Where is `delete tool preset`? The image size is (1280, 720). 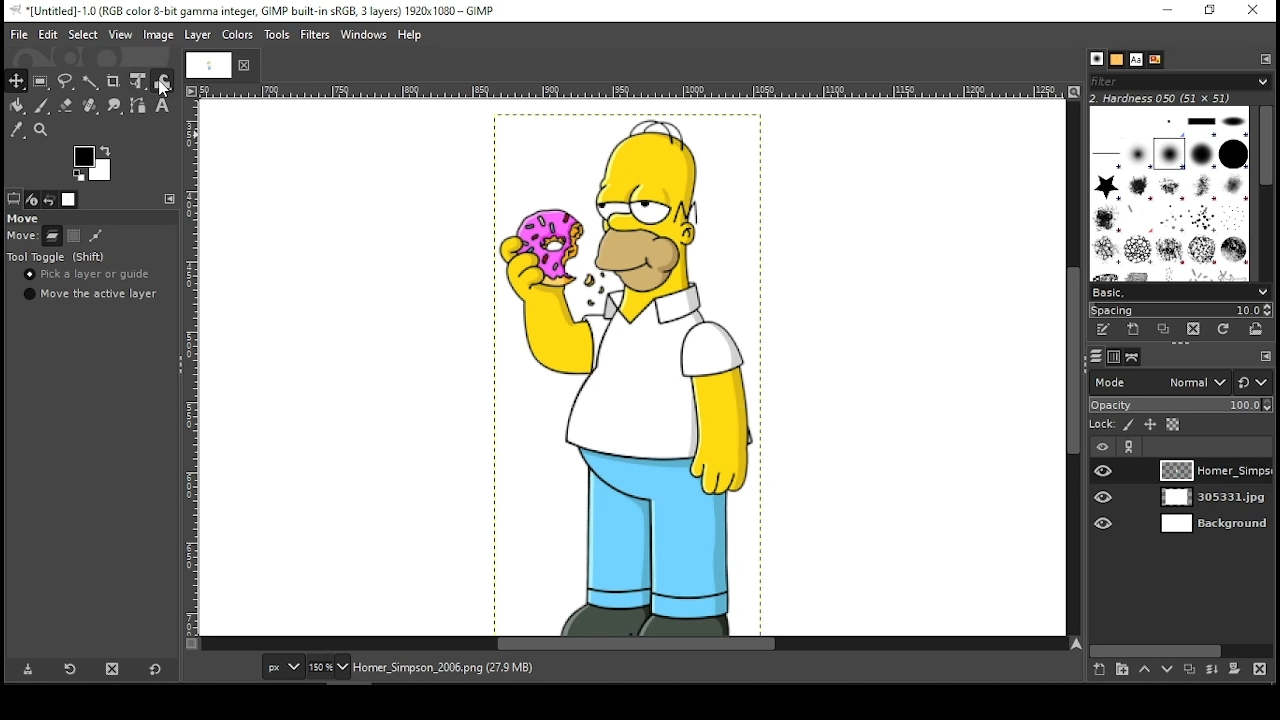 delete tool preset is located at coordinates (111, 670).